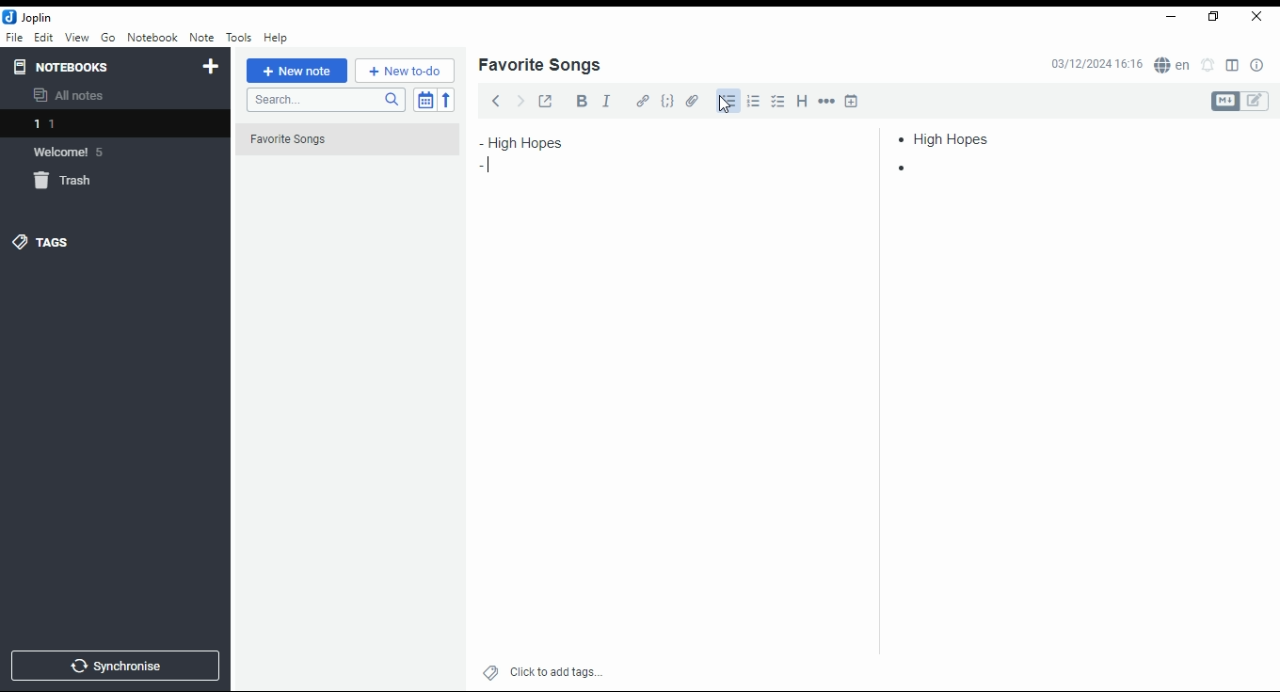  Describe the element at coordinates (446, 100) in the screenshot. I see `reverse sort order` at that location.